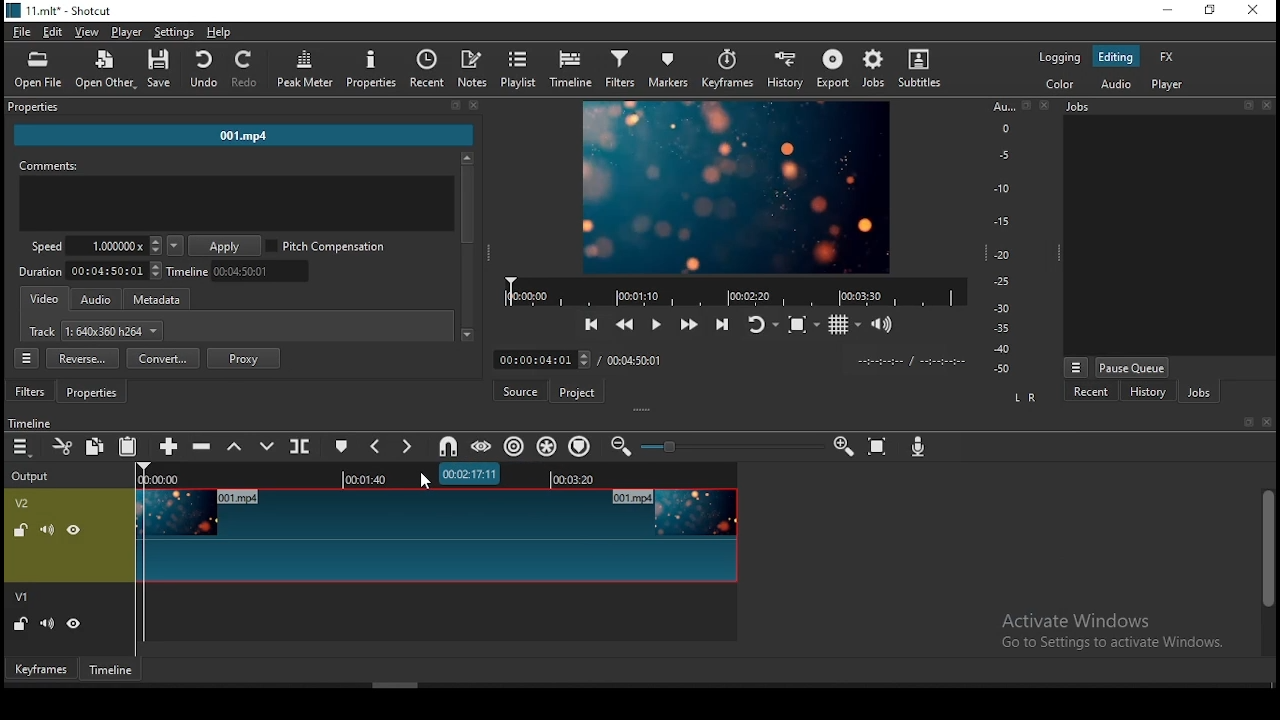 The image size is (1280, 720). What do you see at coordinates (113, 669) in the screenshot?
I see `timeline` at bounding box center [113, 669].